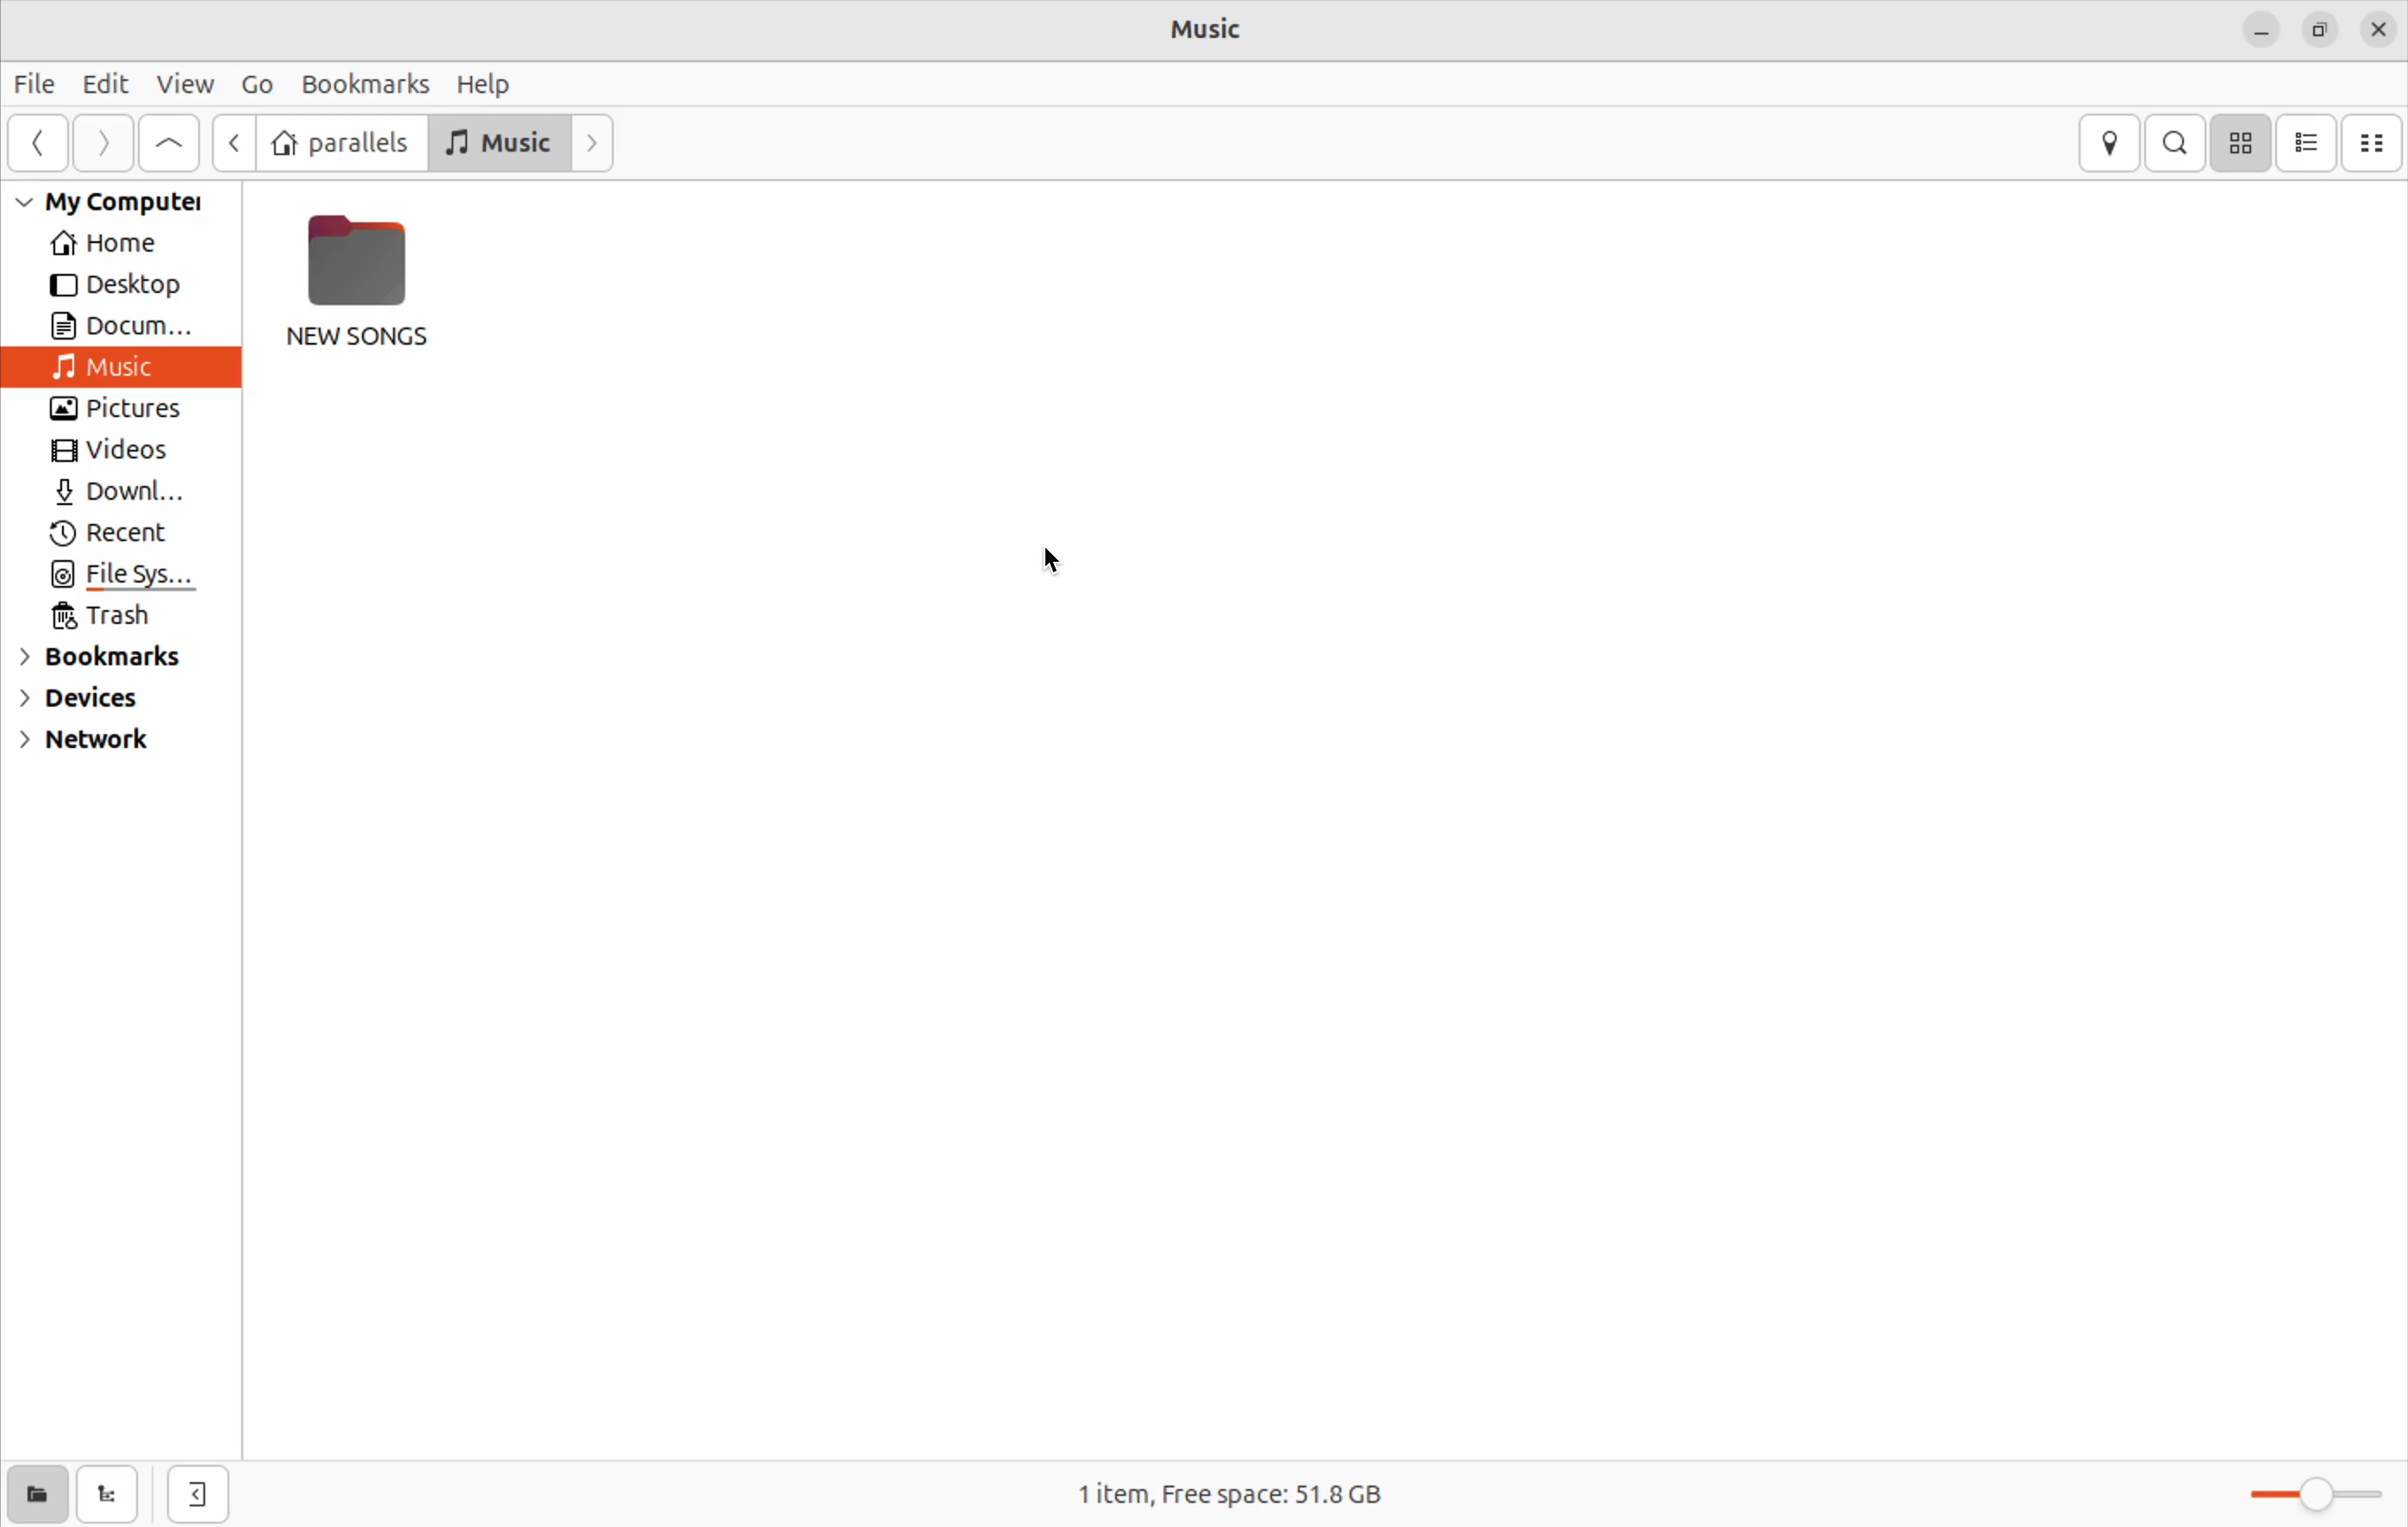 The width and height of the screenshot is (2408, 1527). I want to click on 1 item free space 51.8 GB, so click(1239, 1487).